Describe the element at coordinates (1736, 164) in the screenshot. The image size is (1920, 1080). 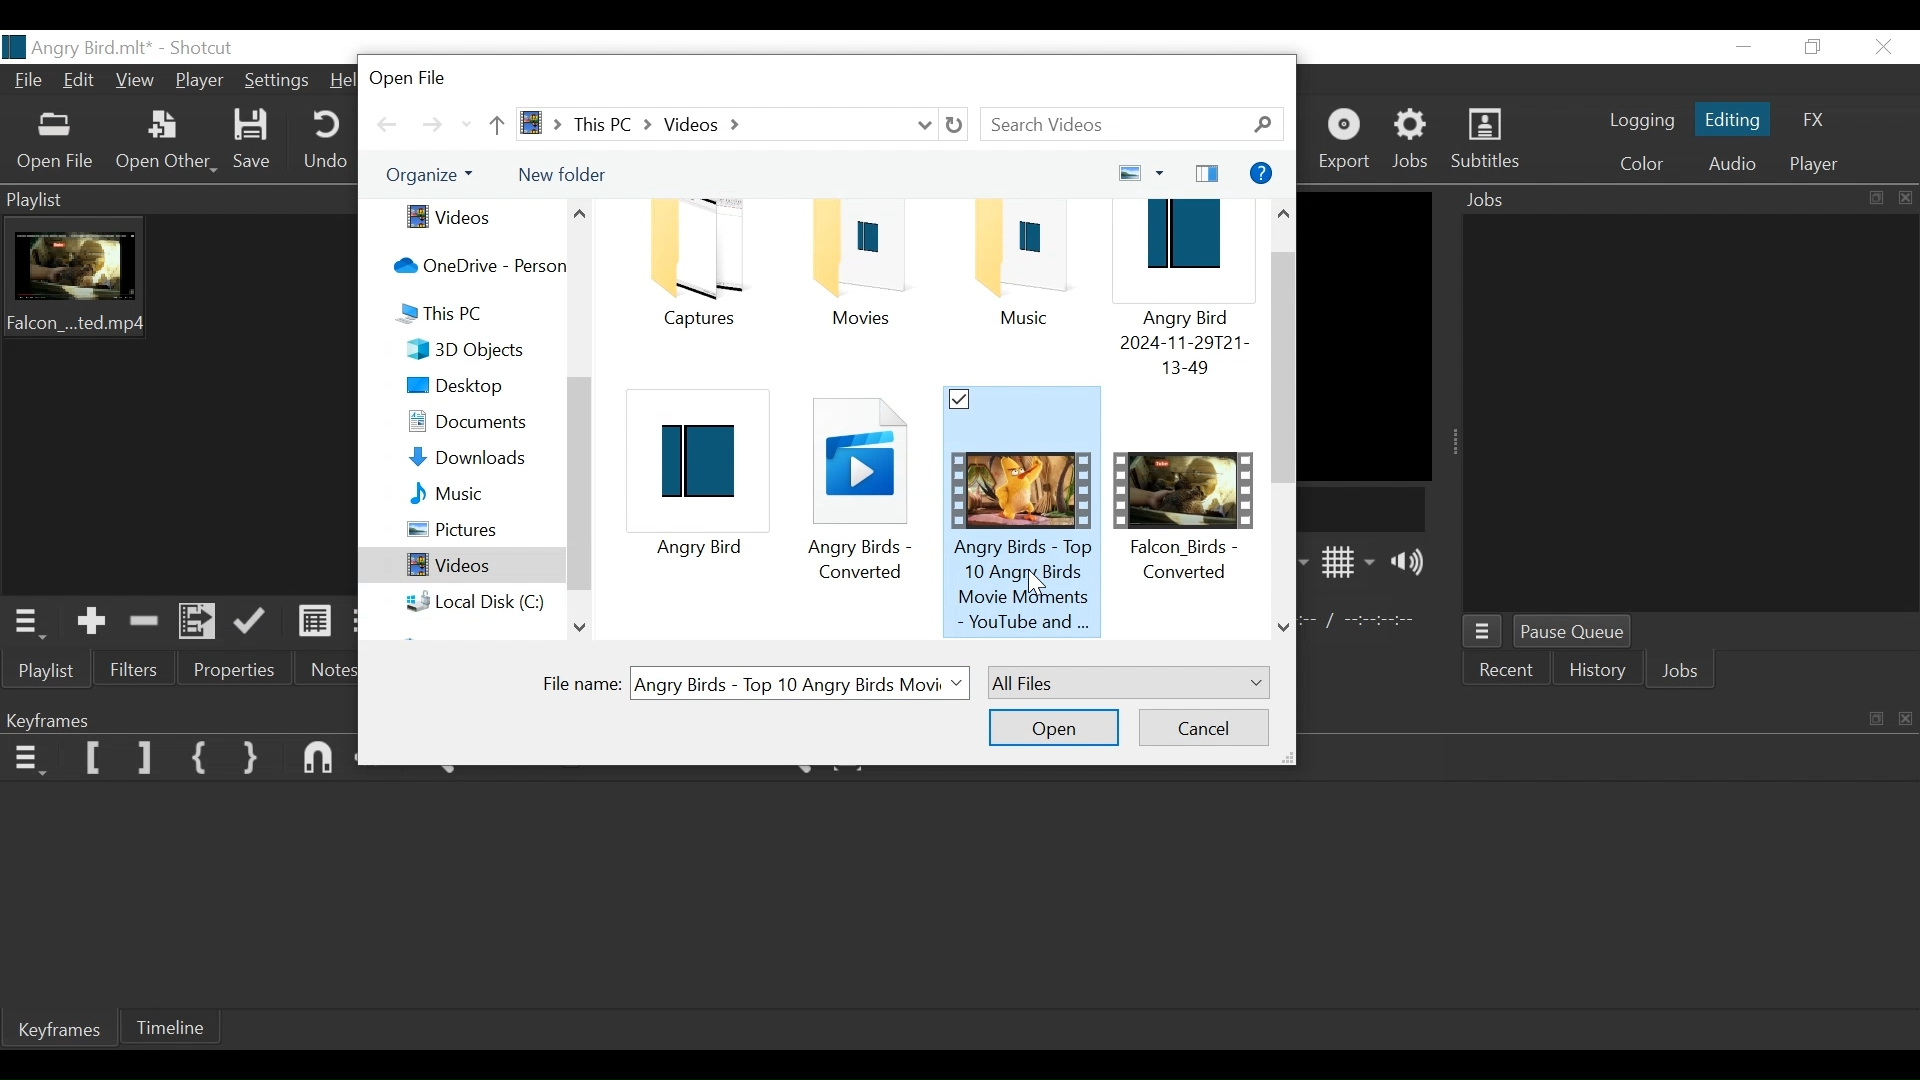
I see `Audio` at that location.